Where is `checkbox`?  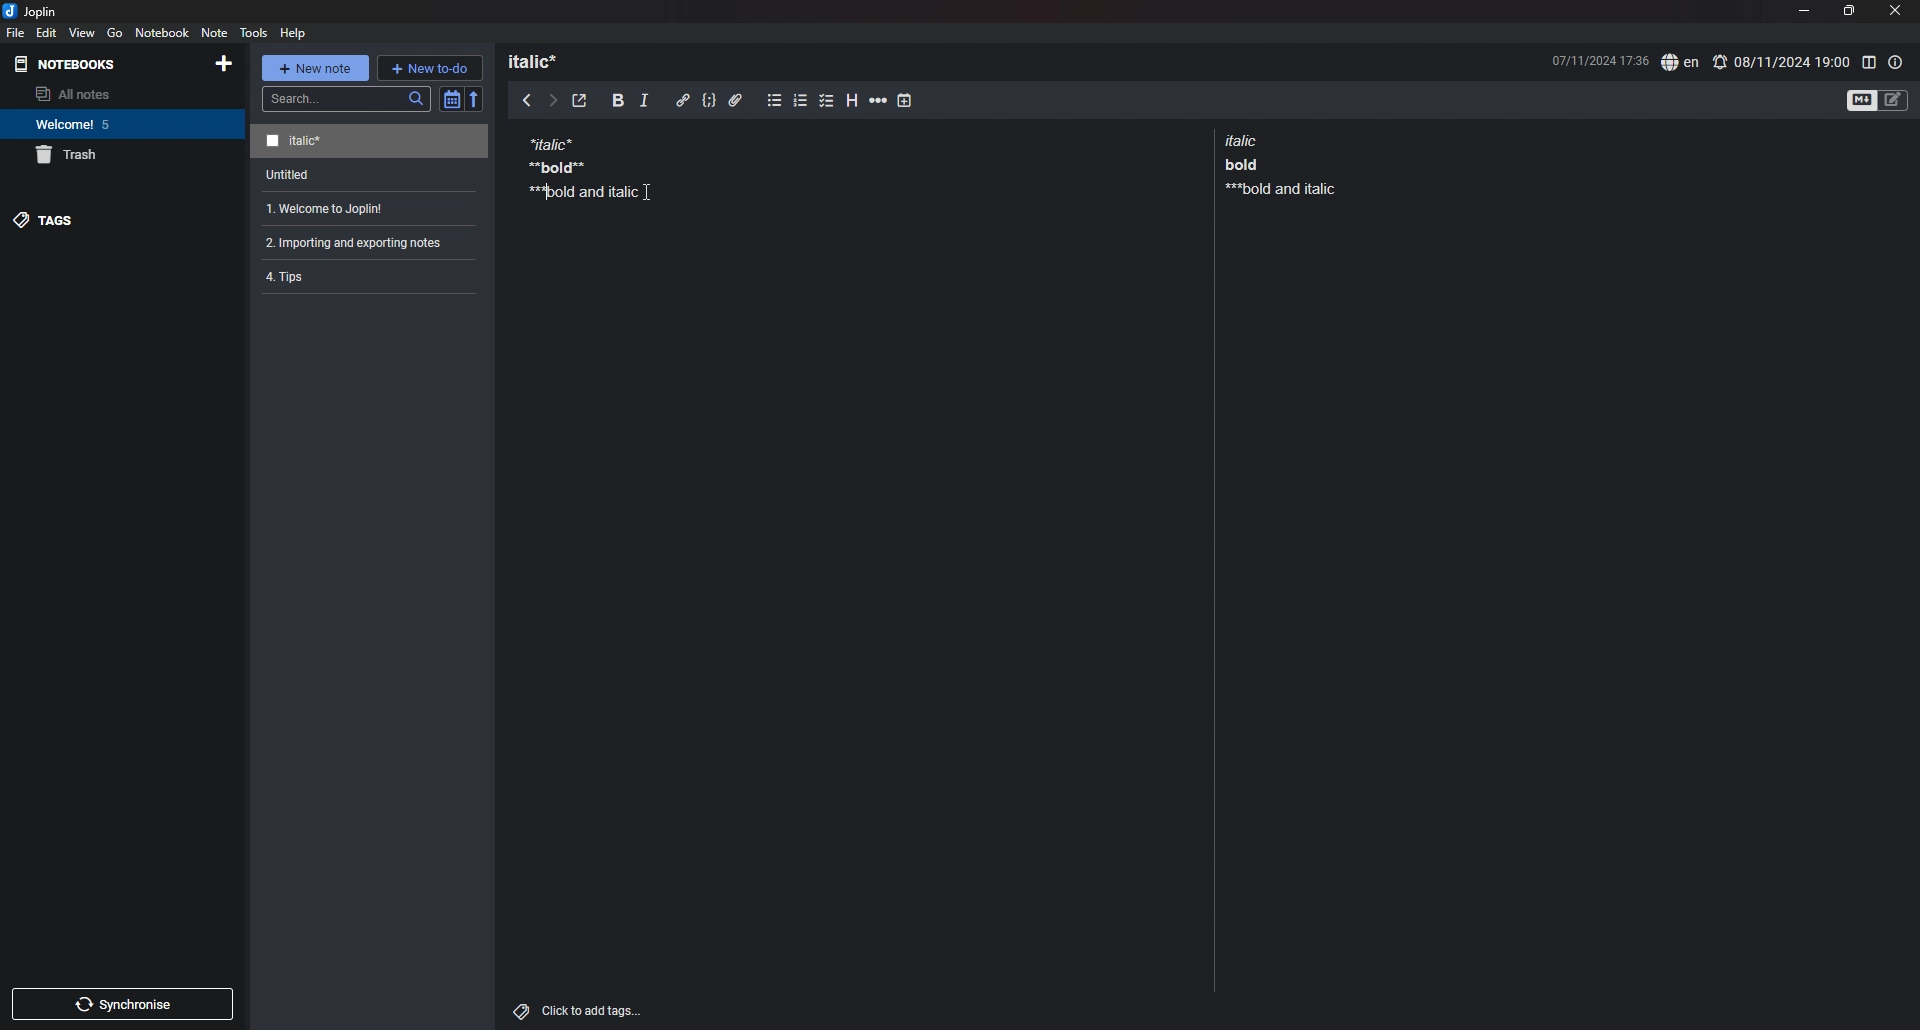 checkbox is located at coordinates (827, 102).